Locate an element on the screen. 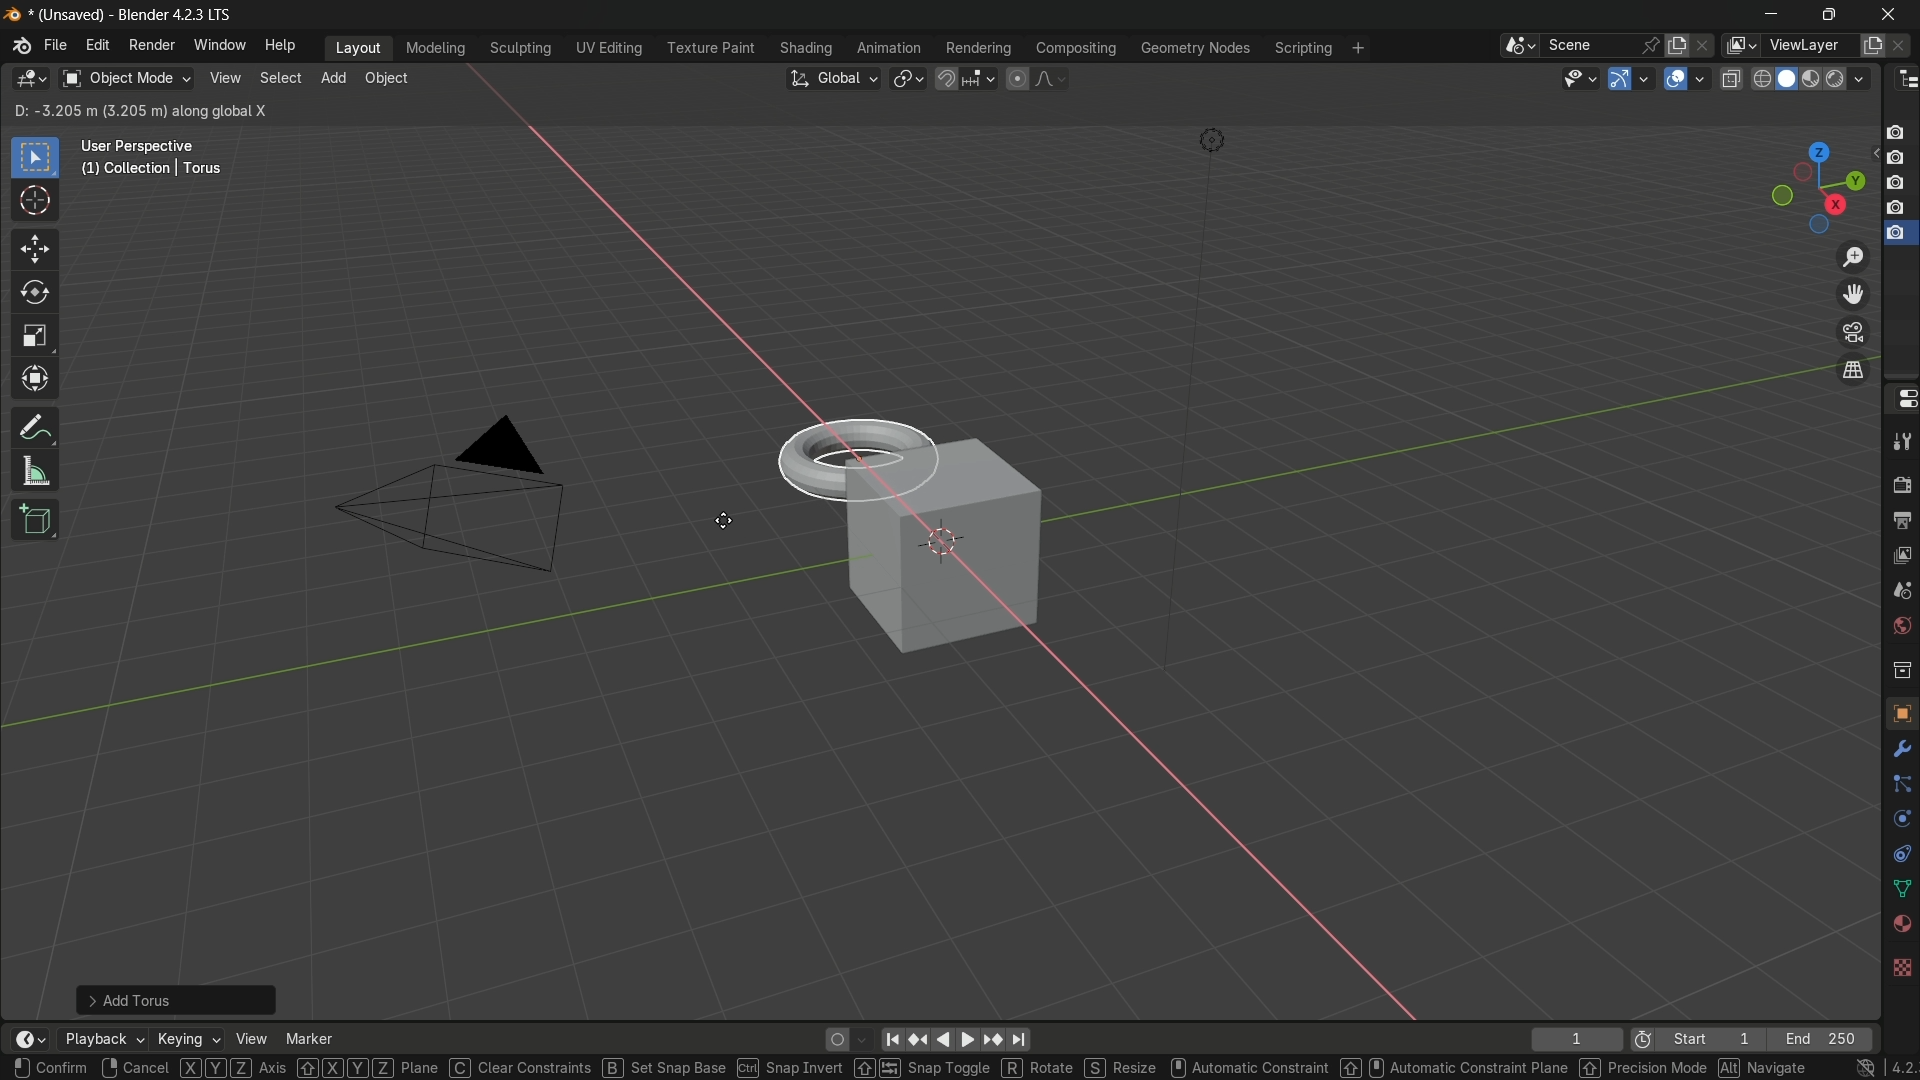 Image resolution: width=1920 pixels, height=1080 pixels. jump to keyframe is located at coordinates (917, 1040).